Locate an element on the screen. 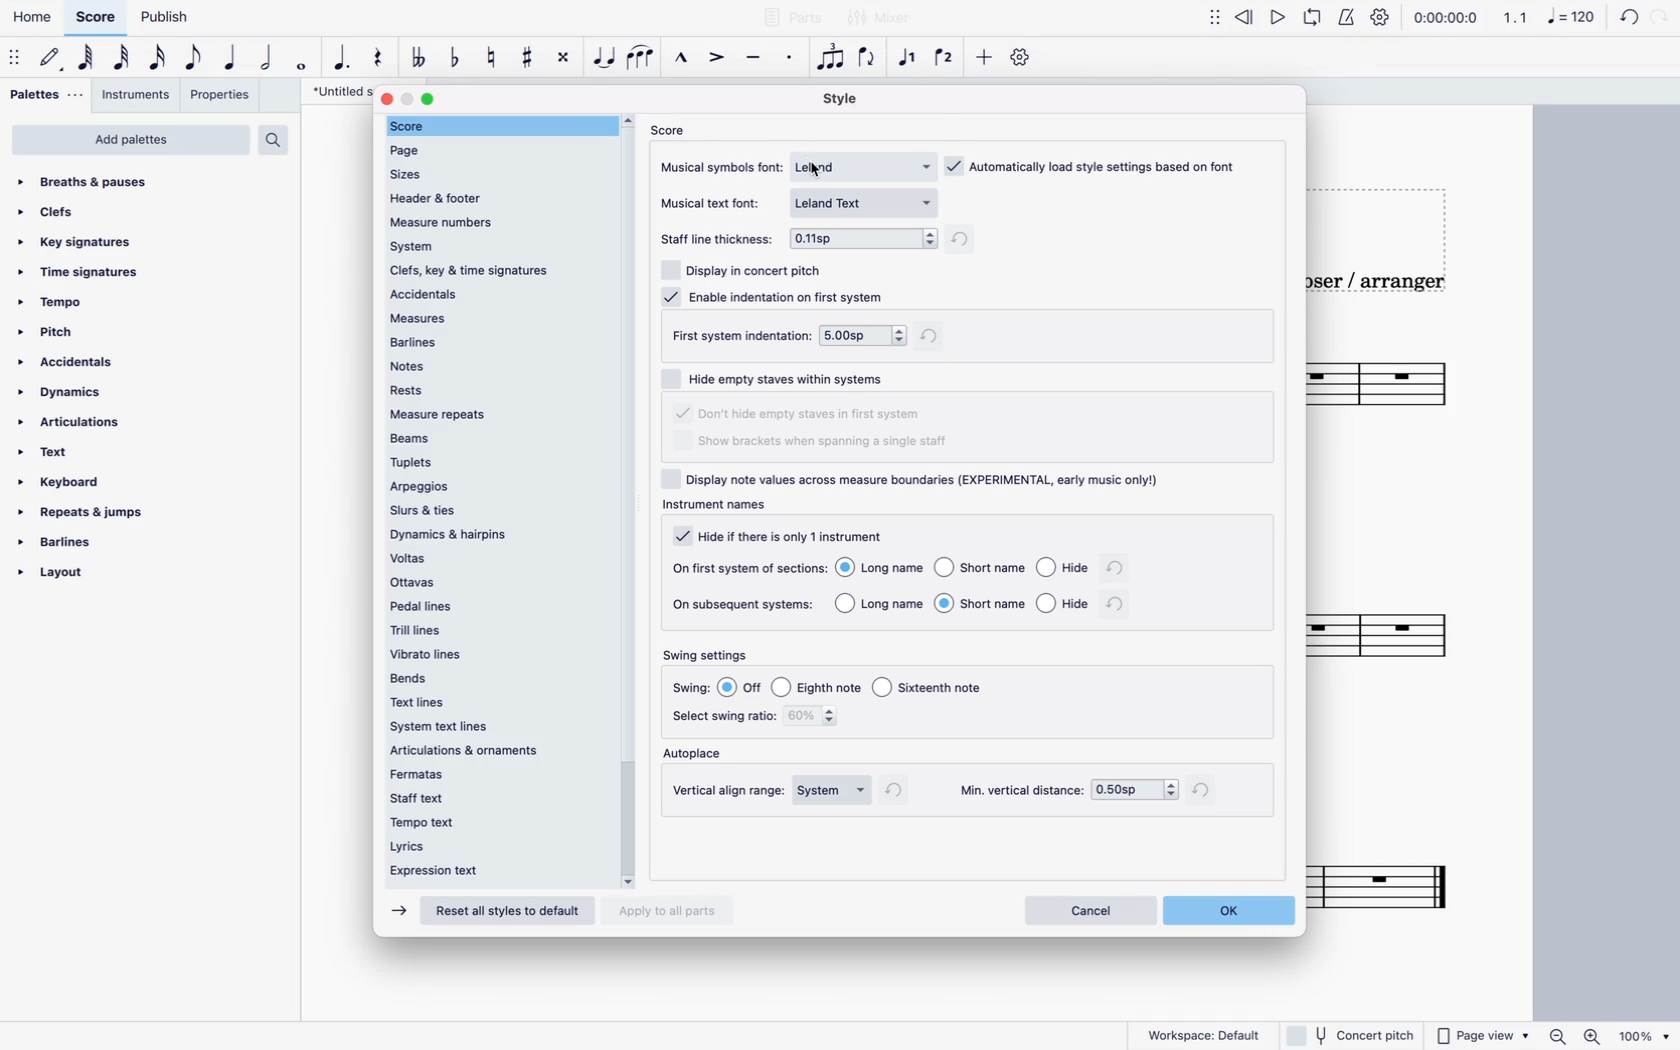 The height and width of the screenshot is (1050, 1680). tuplet is located at coordinates (833, 62).